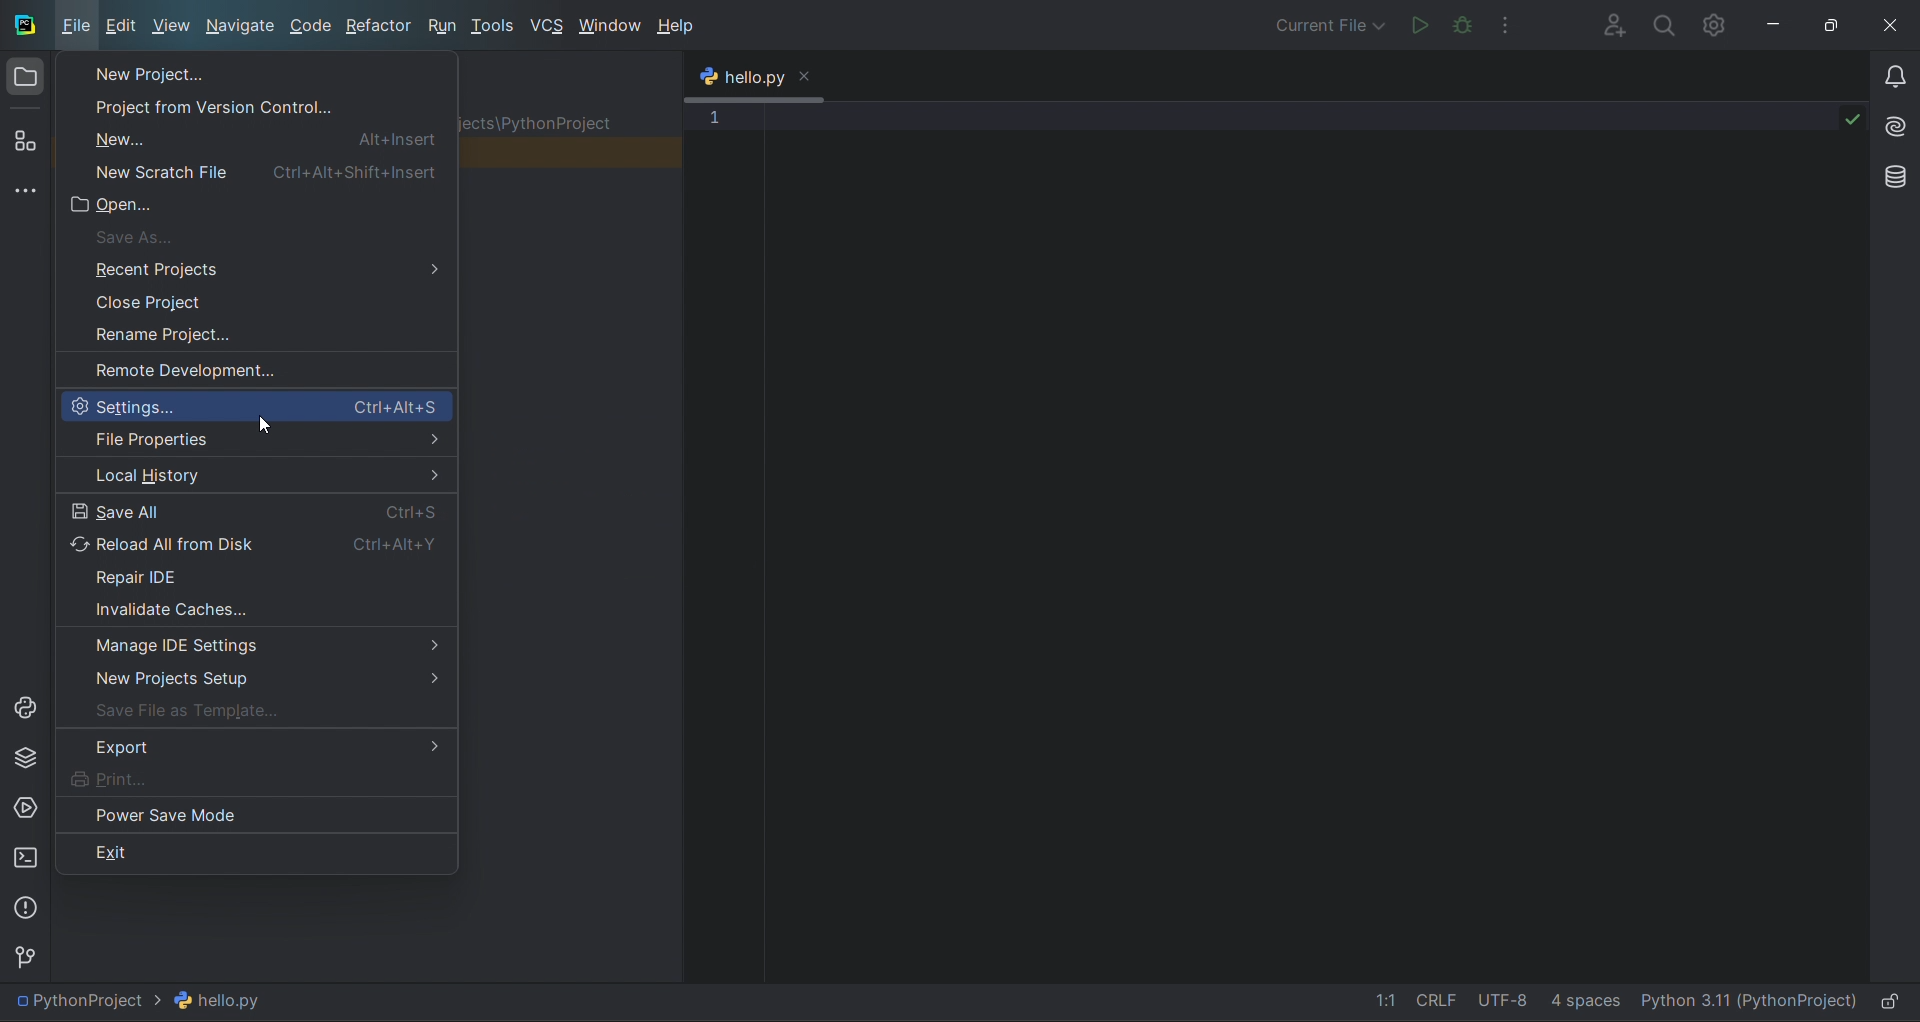 The height and width of the screenshot is (1022, 1920). Describe the element at coordinates (547, 23) in the screenshot. I see `vcs` at that location.